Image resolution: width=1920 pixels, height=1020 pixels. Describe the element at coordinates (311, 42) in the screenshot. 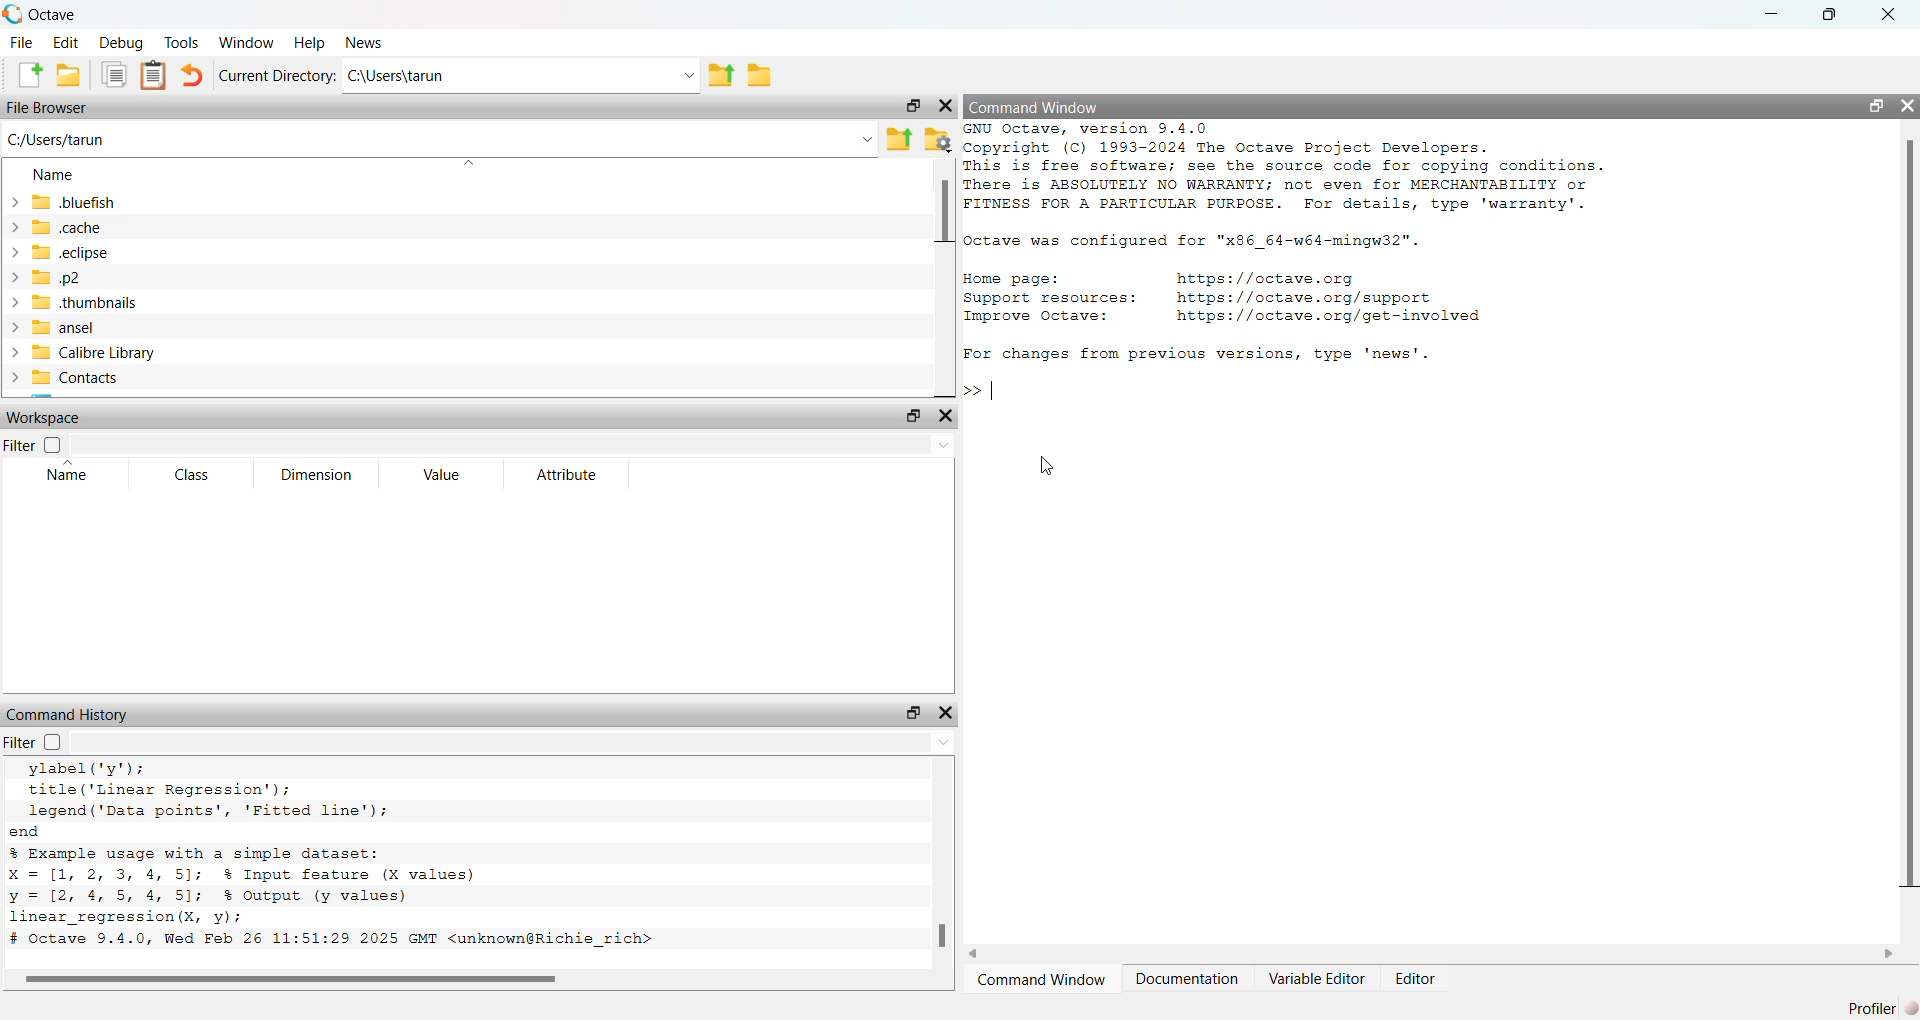

I see `help` at that location.